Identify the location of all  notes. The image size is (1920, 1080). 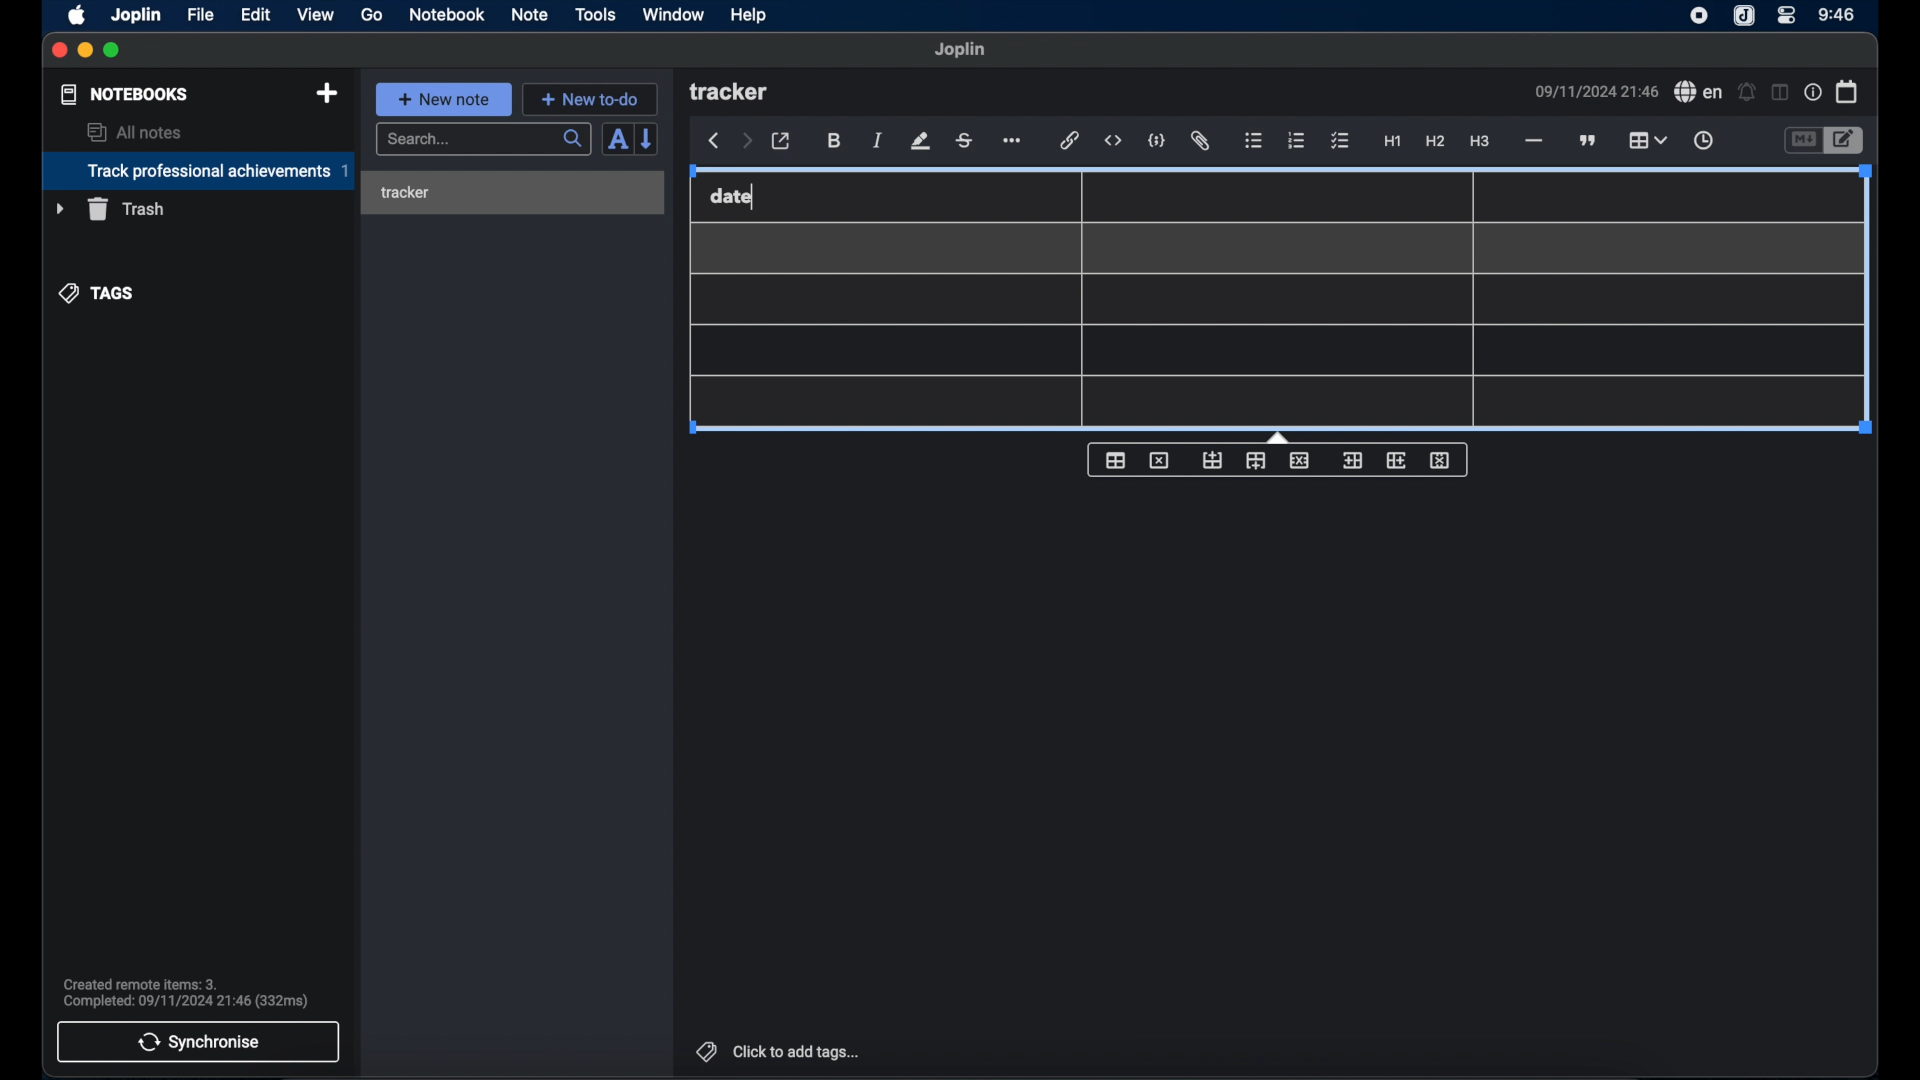
(134, 132).